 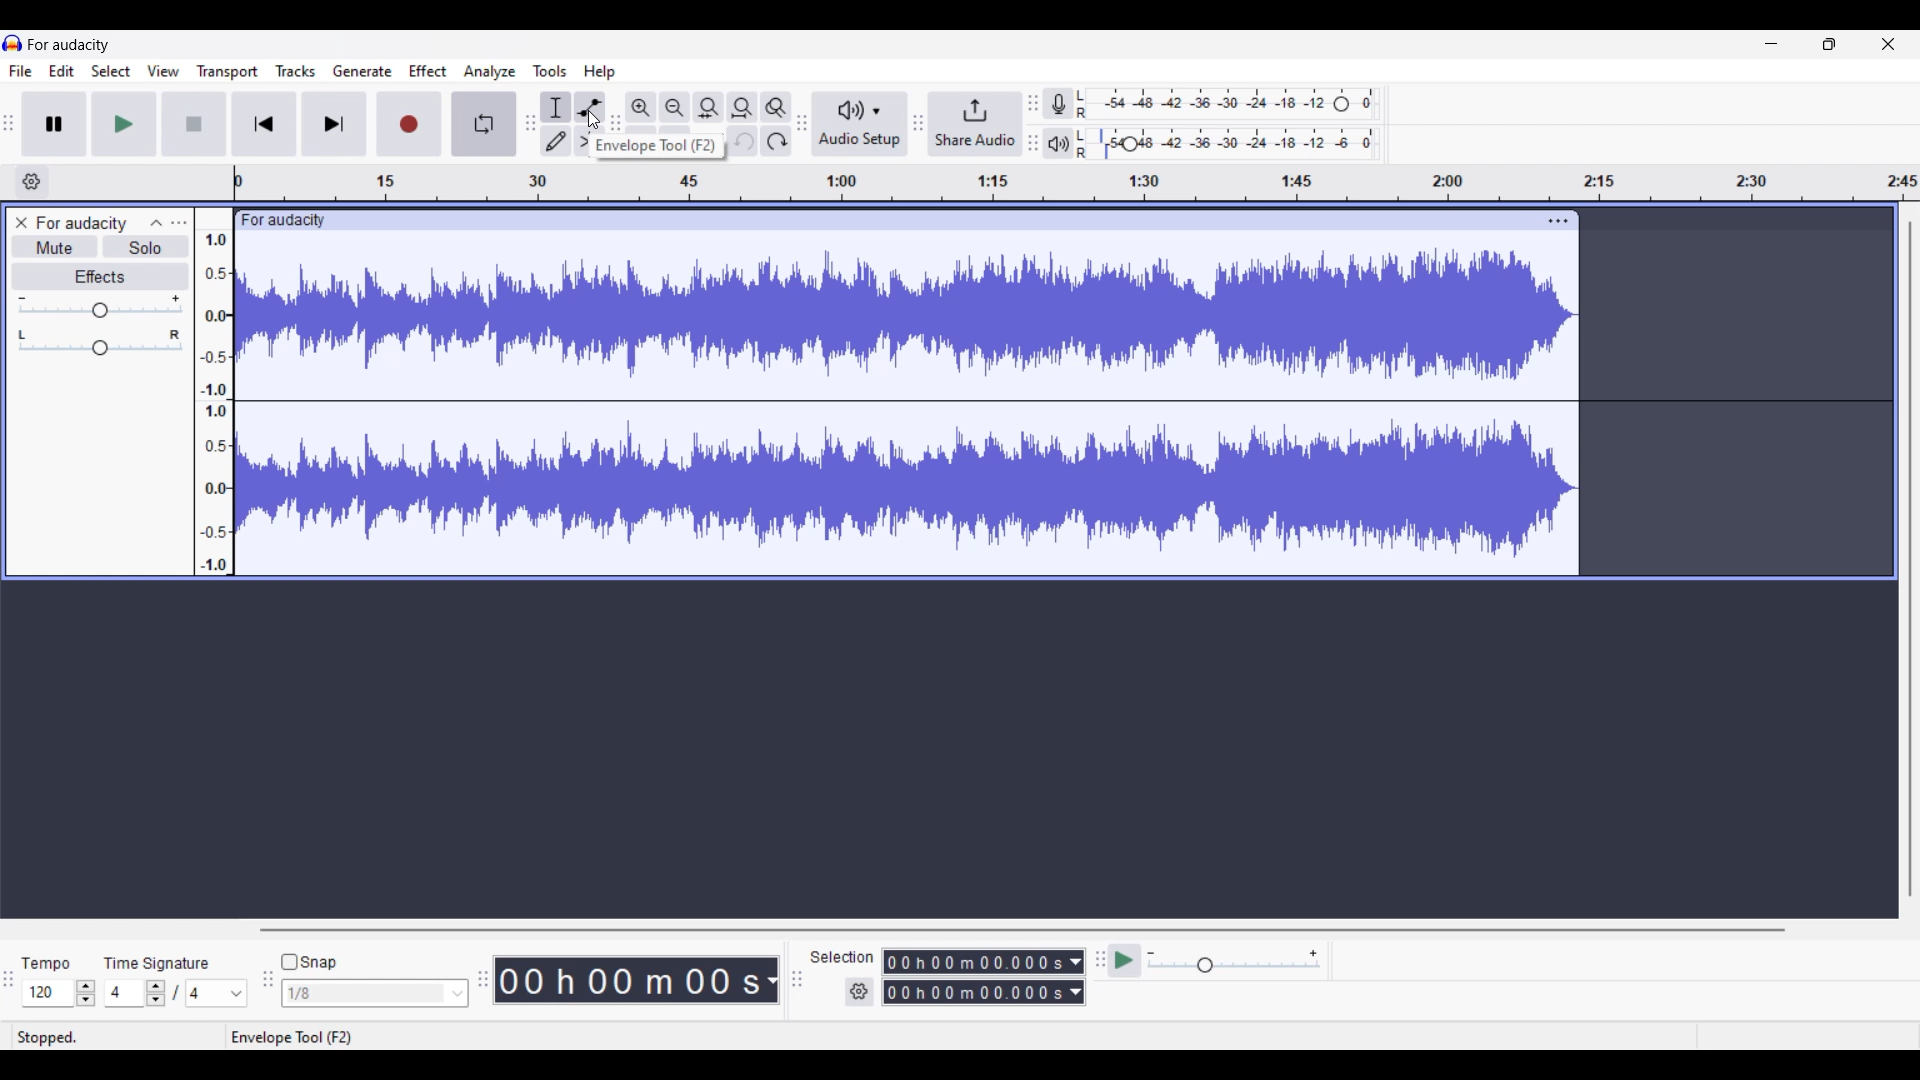 I want to click on Current duration, so click(x=627, y=980).